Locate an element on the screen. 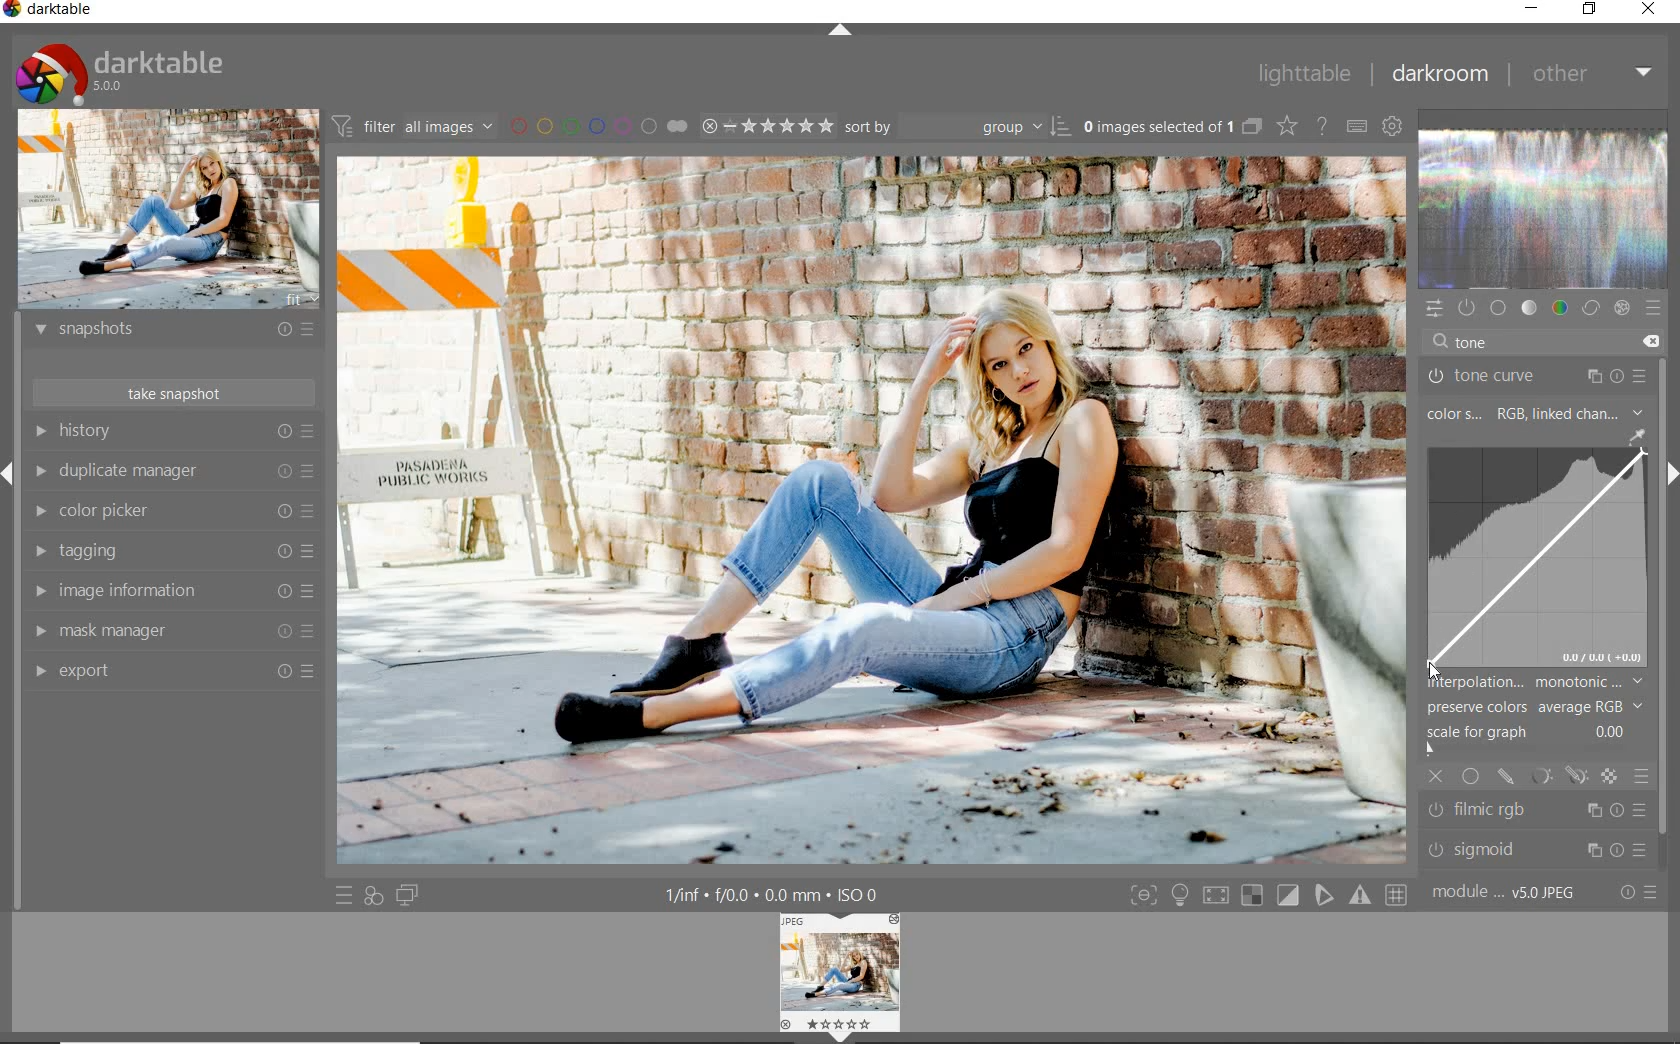 The width and height of the screenshot is (1680, 1044). uniformly is located at coordinates (1470, 775).